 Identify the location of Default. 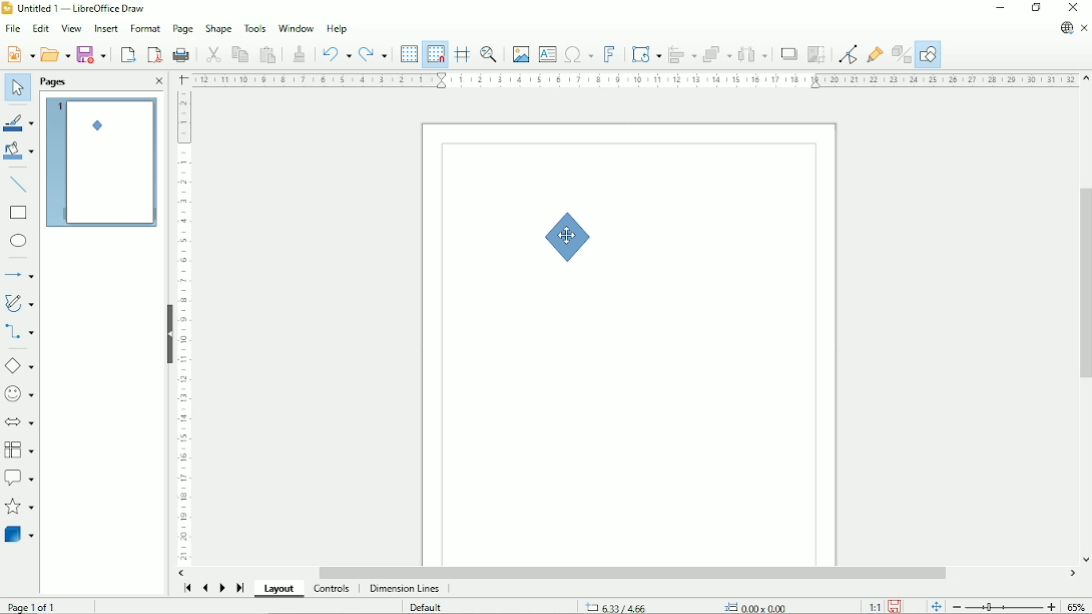
(427, 607).